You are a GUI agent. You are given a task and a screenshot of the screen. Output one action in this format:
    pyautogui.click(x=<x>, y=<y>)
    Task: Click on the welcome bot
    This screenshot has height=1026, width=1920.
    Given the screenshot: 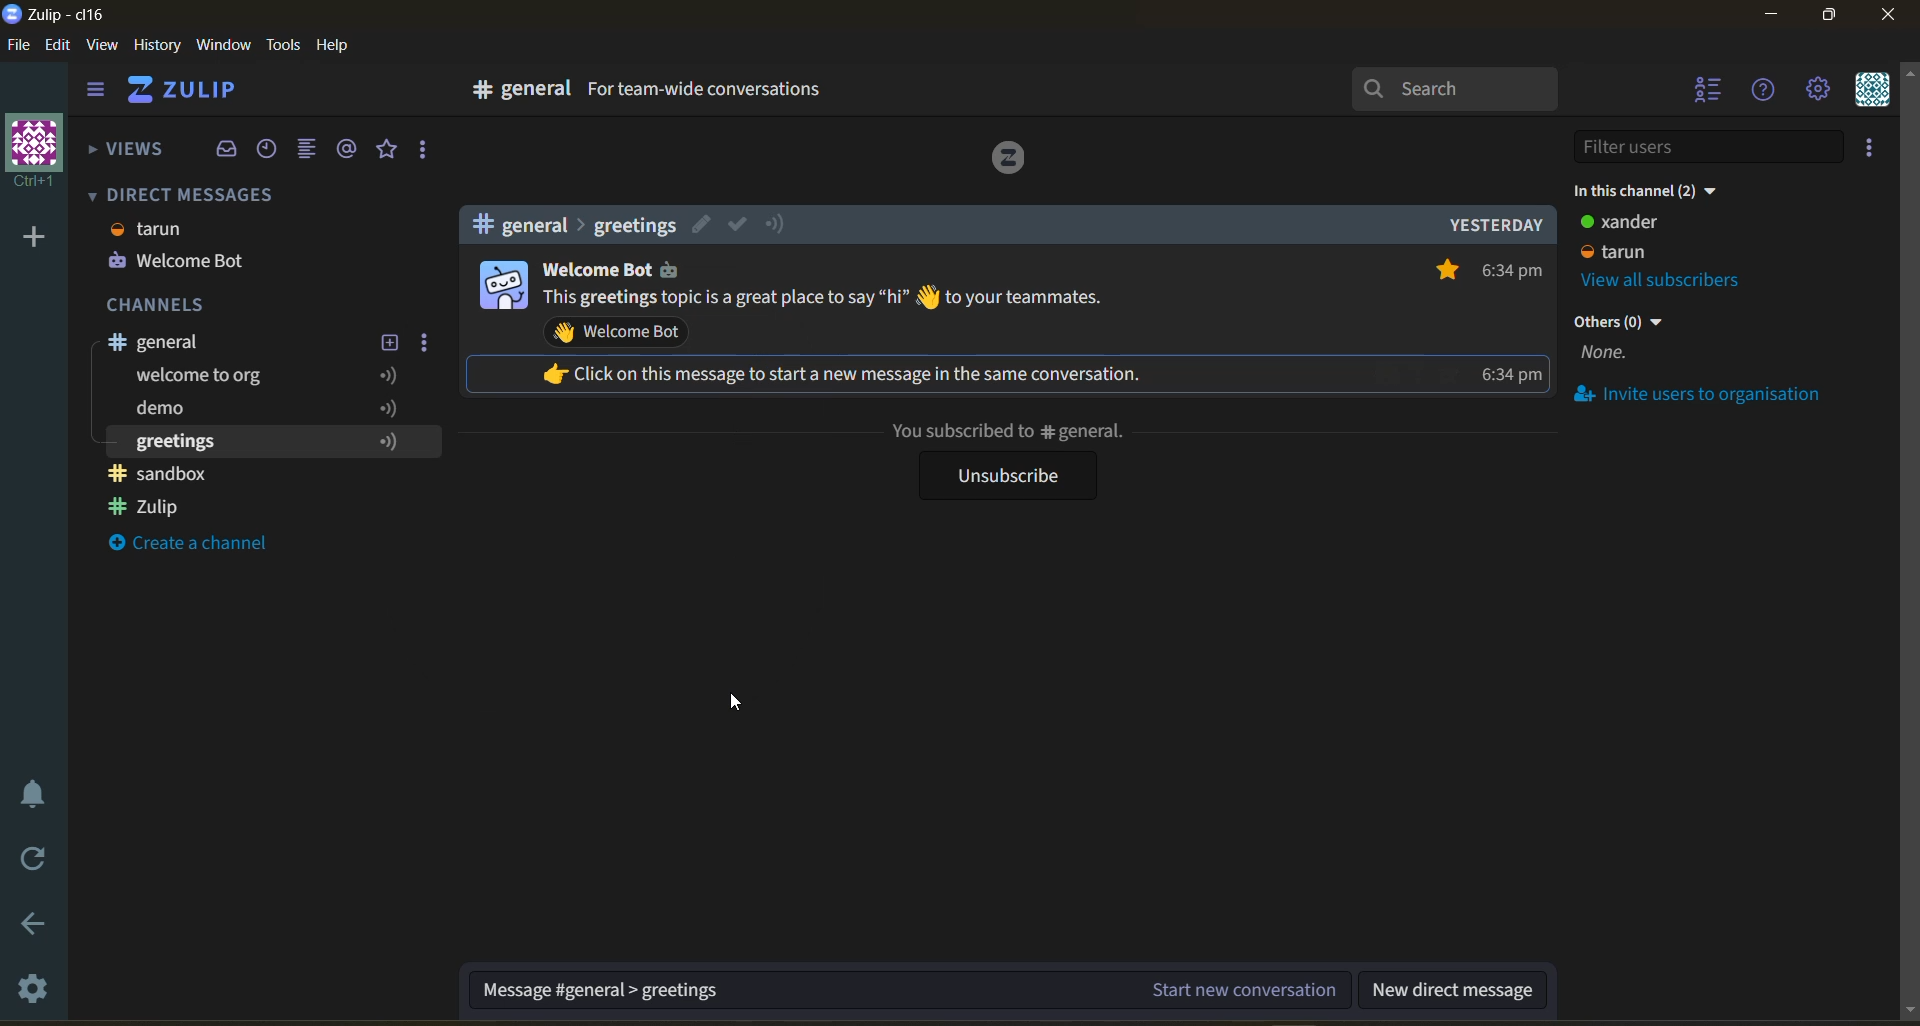 What is the action you would take?
    pyautogui.click(x=179, y=261)
    